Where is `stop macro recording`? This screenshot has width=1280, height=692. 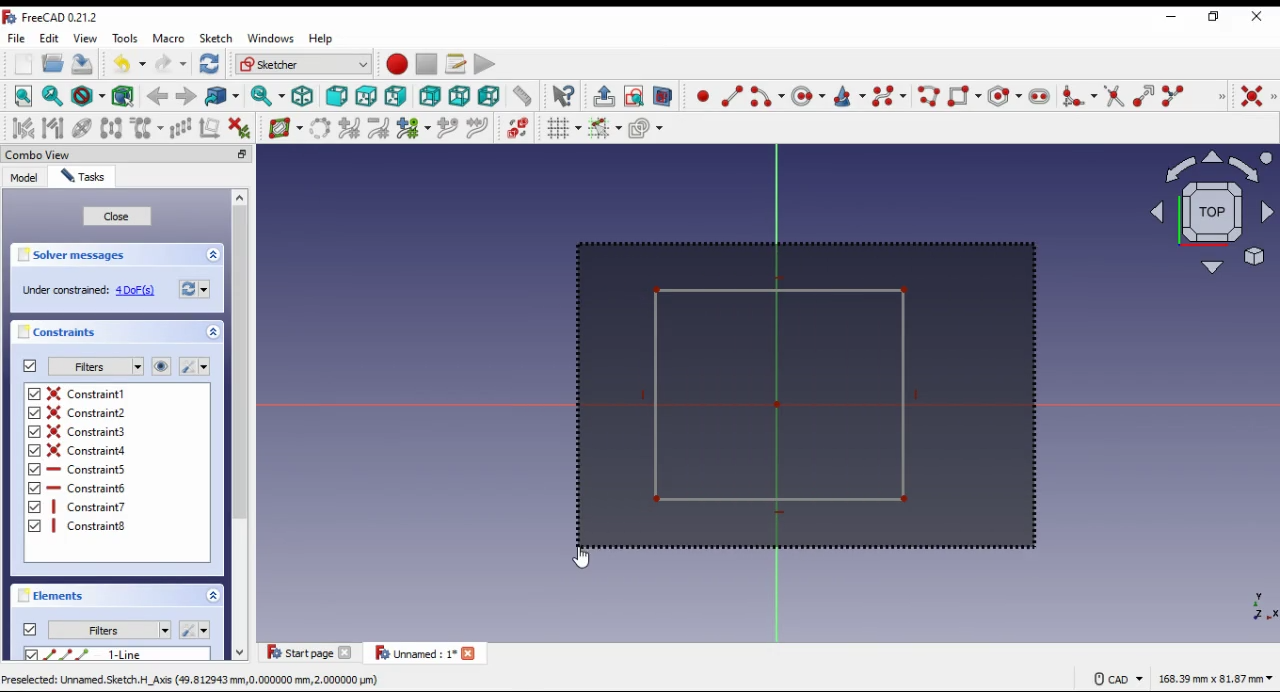 stop macro recording is located at coordinates (426, 64).